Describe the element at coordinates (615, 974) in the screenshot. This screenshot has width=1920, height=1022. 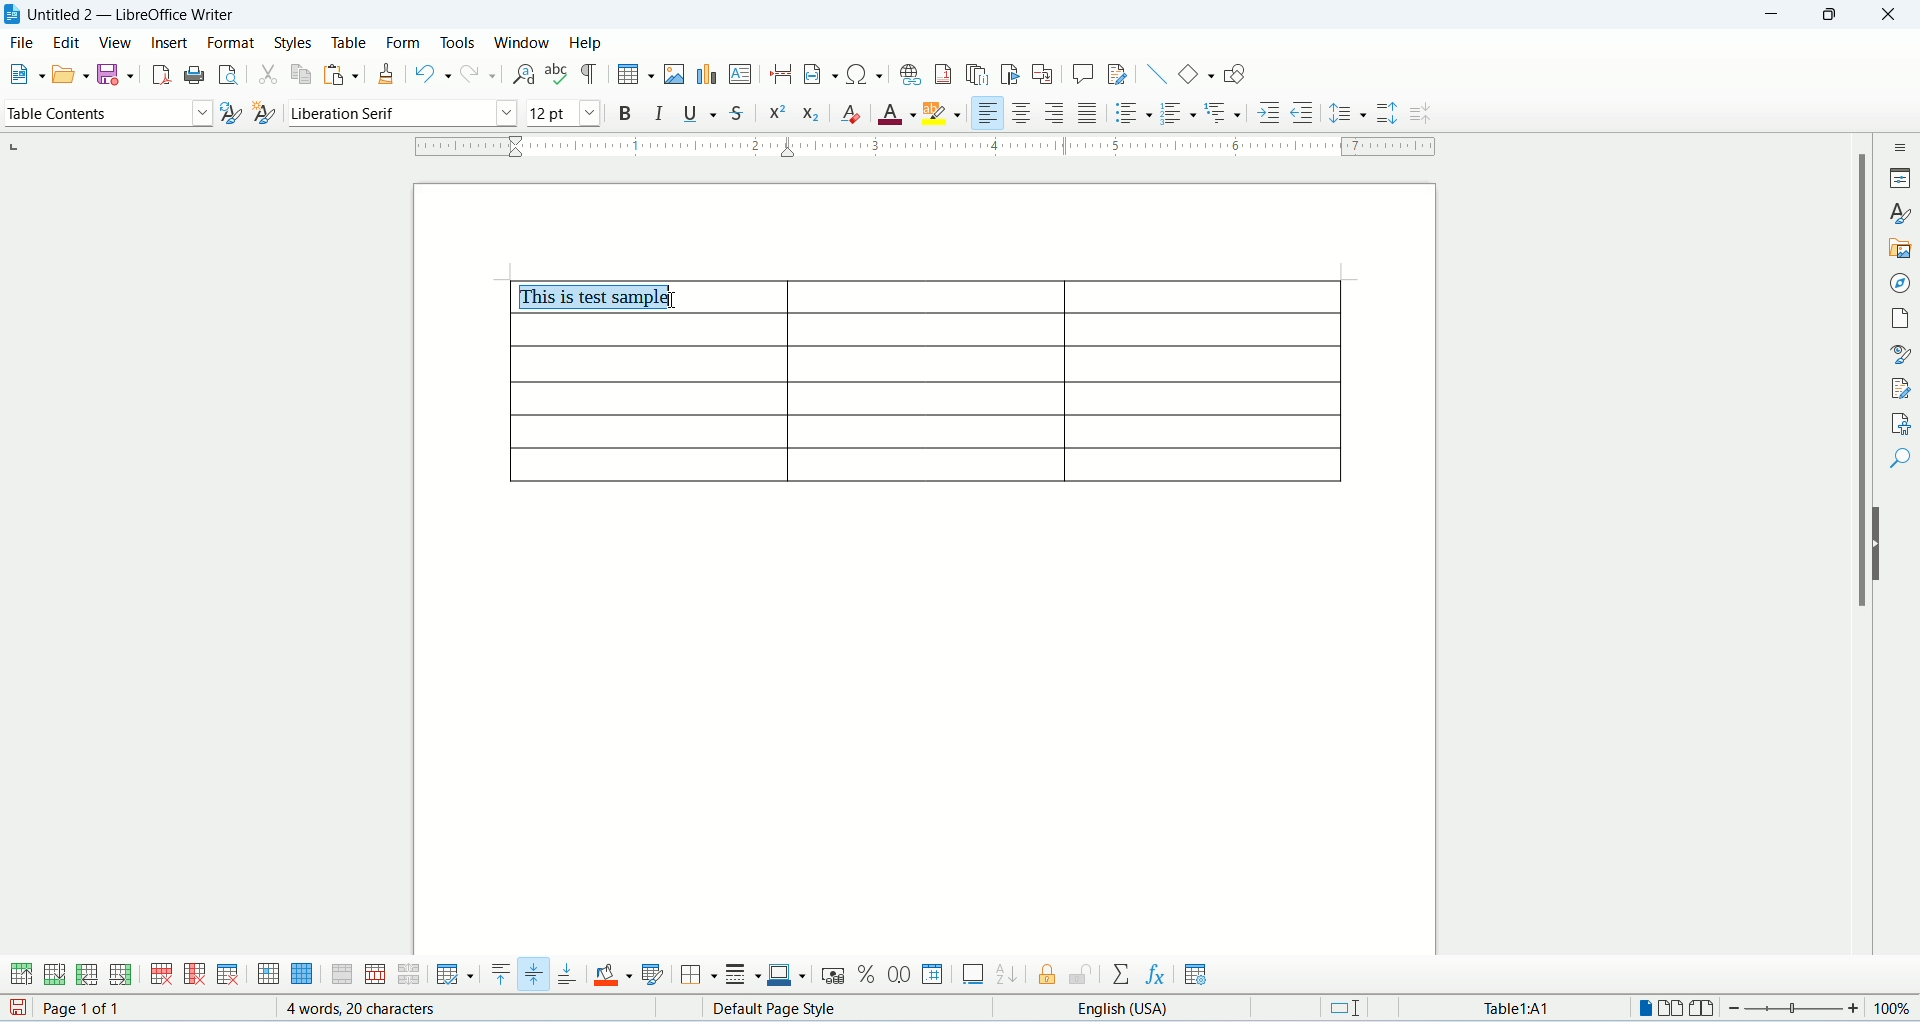
I see `cell background color` at that location.